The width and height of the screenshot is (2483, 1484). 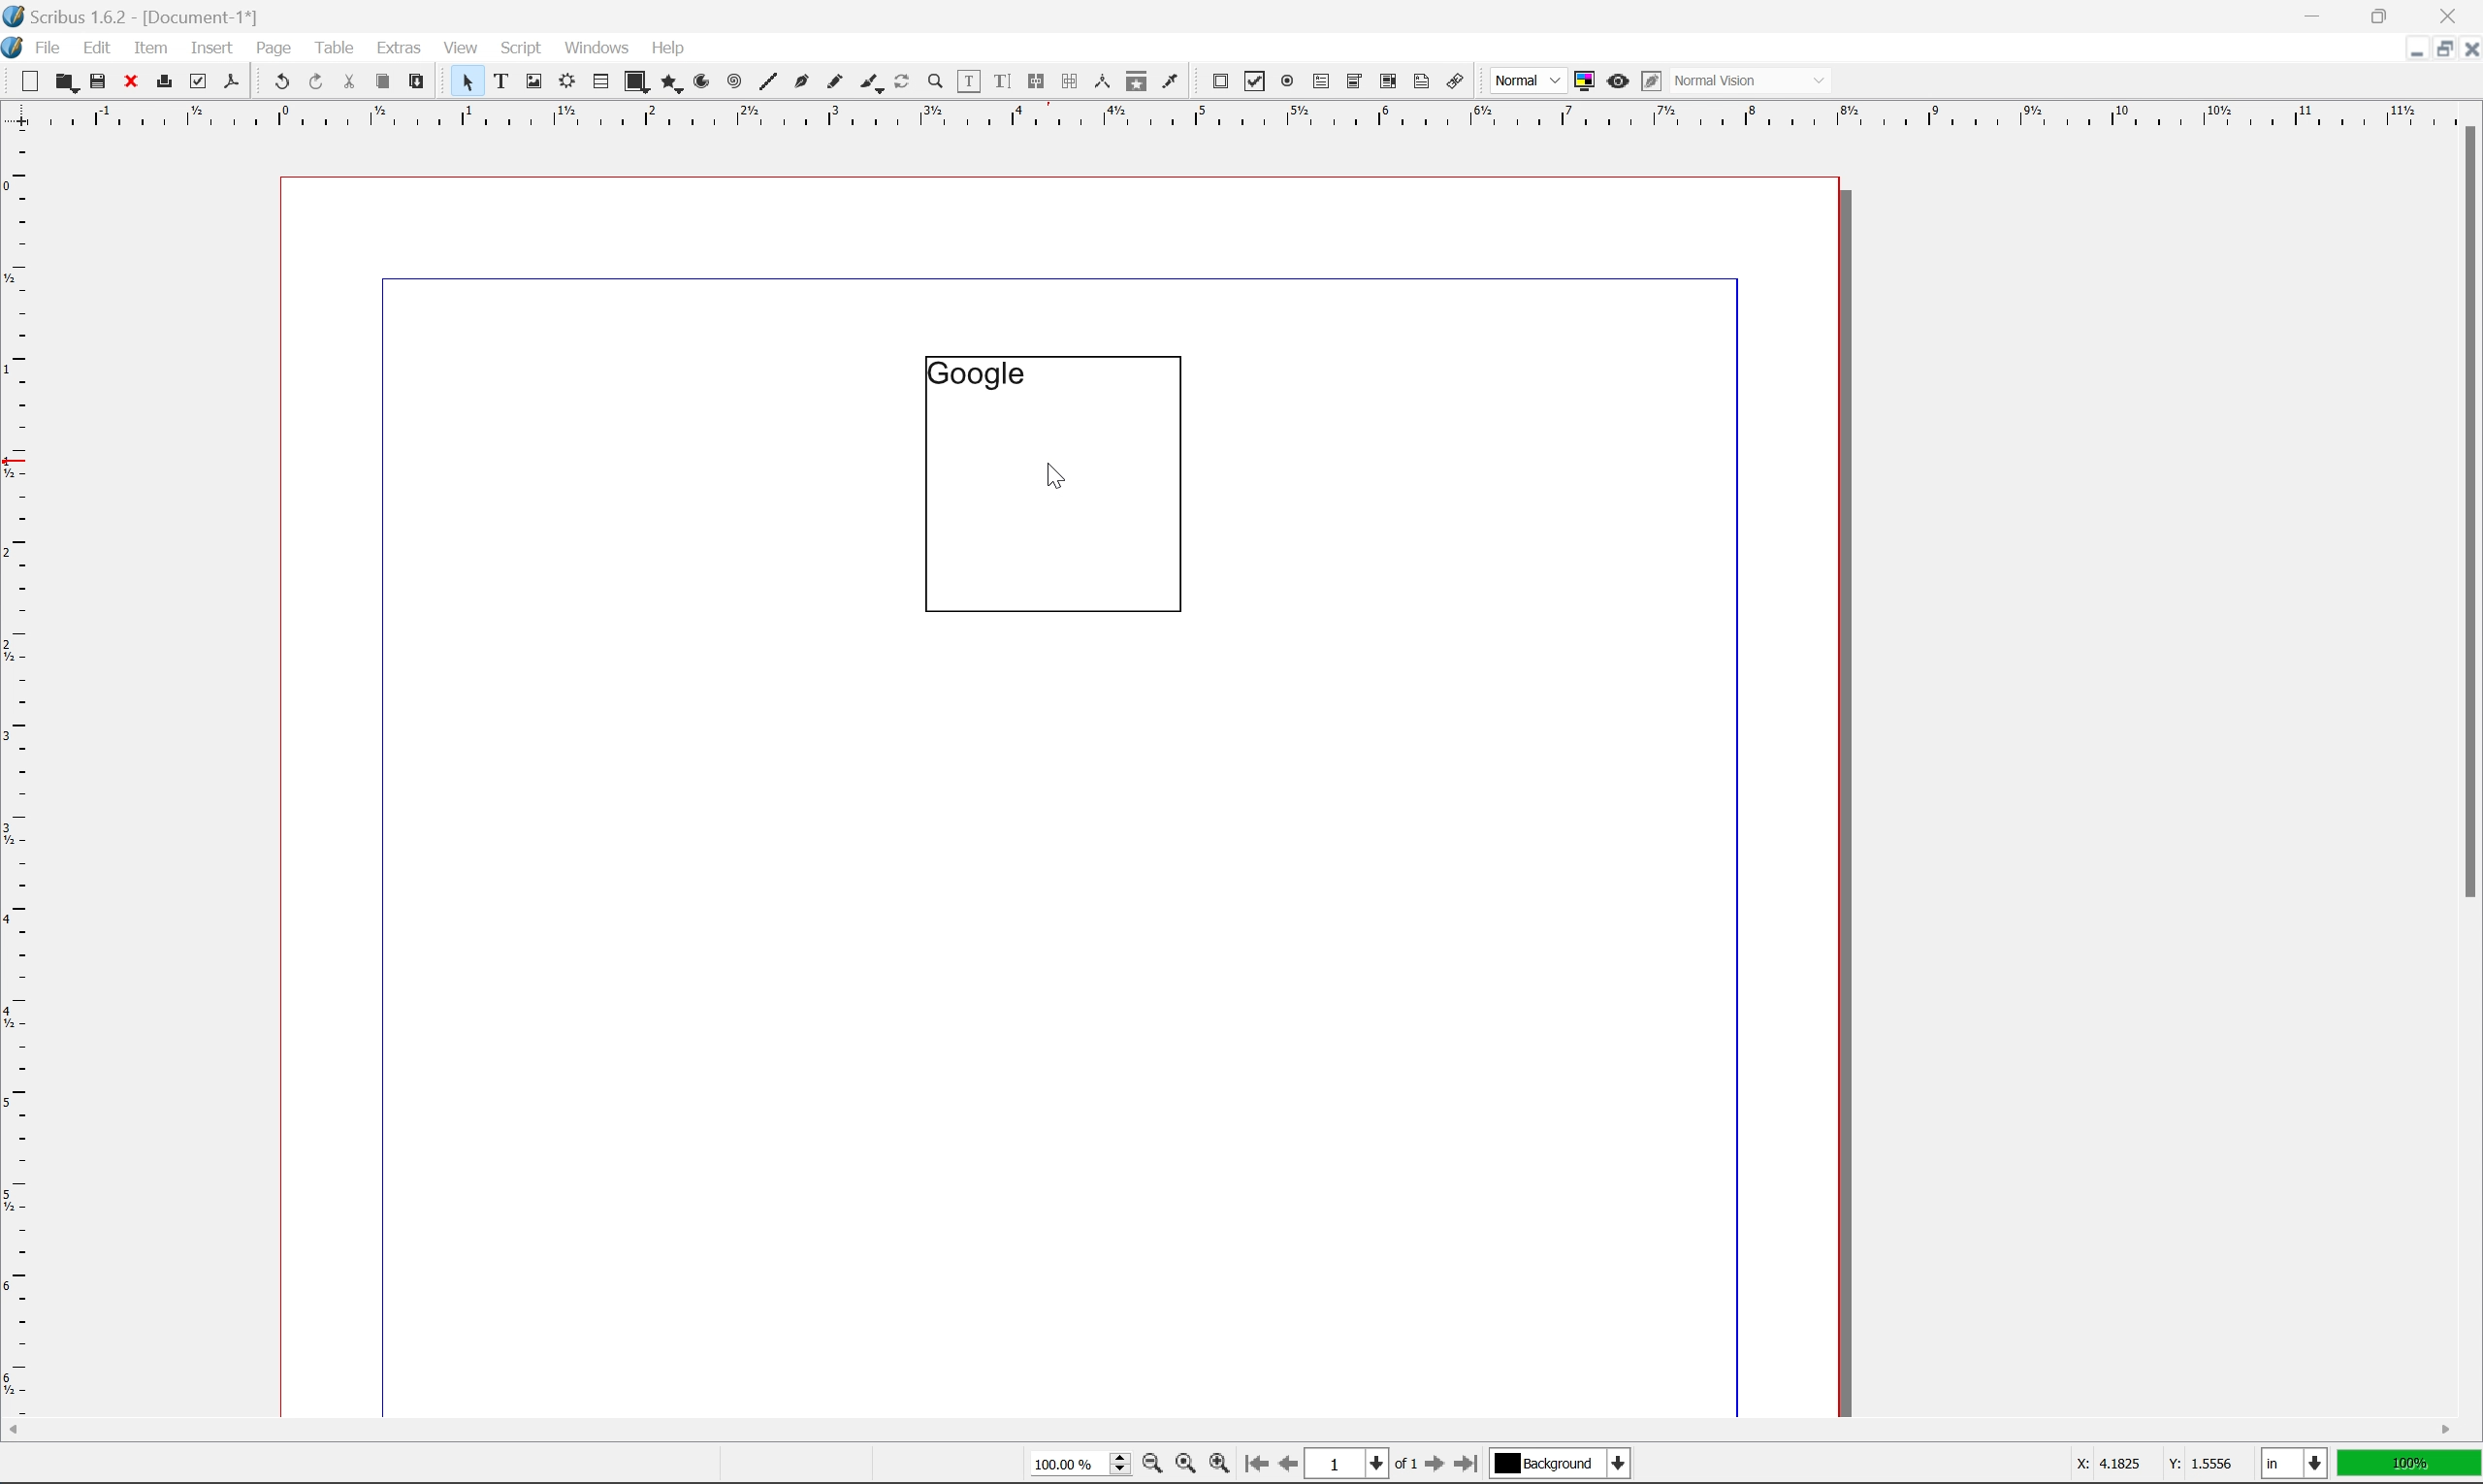 I want to click on 100%, so click(x=2410, y=1467).